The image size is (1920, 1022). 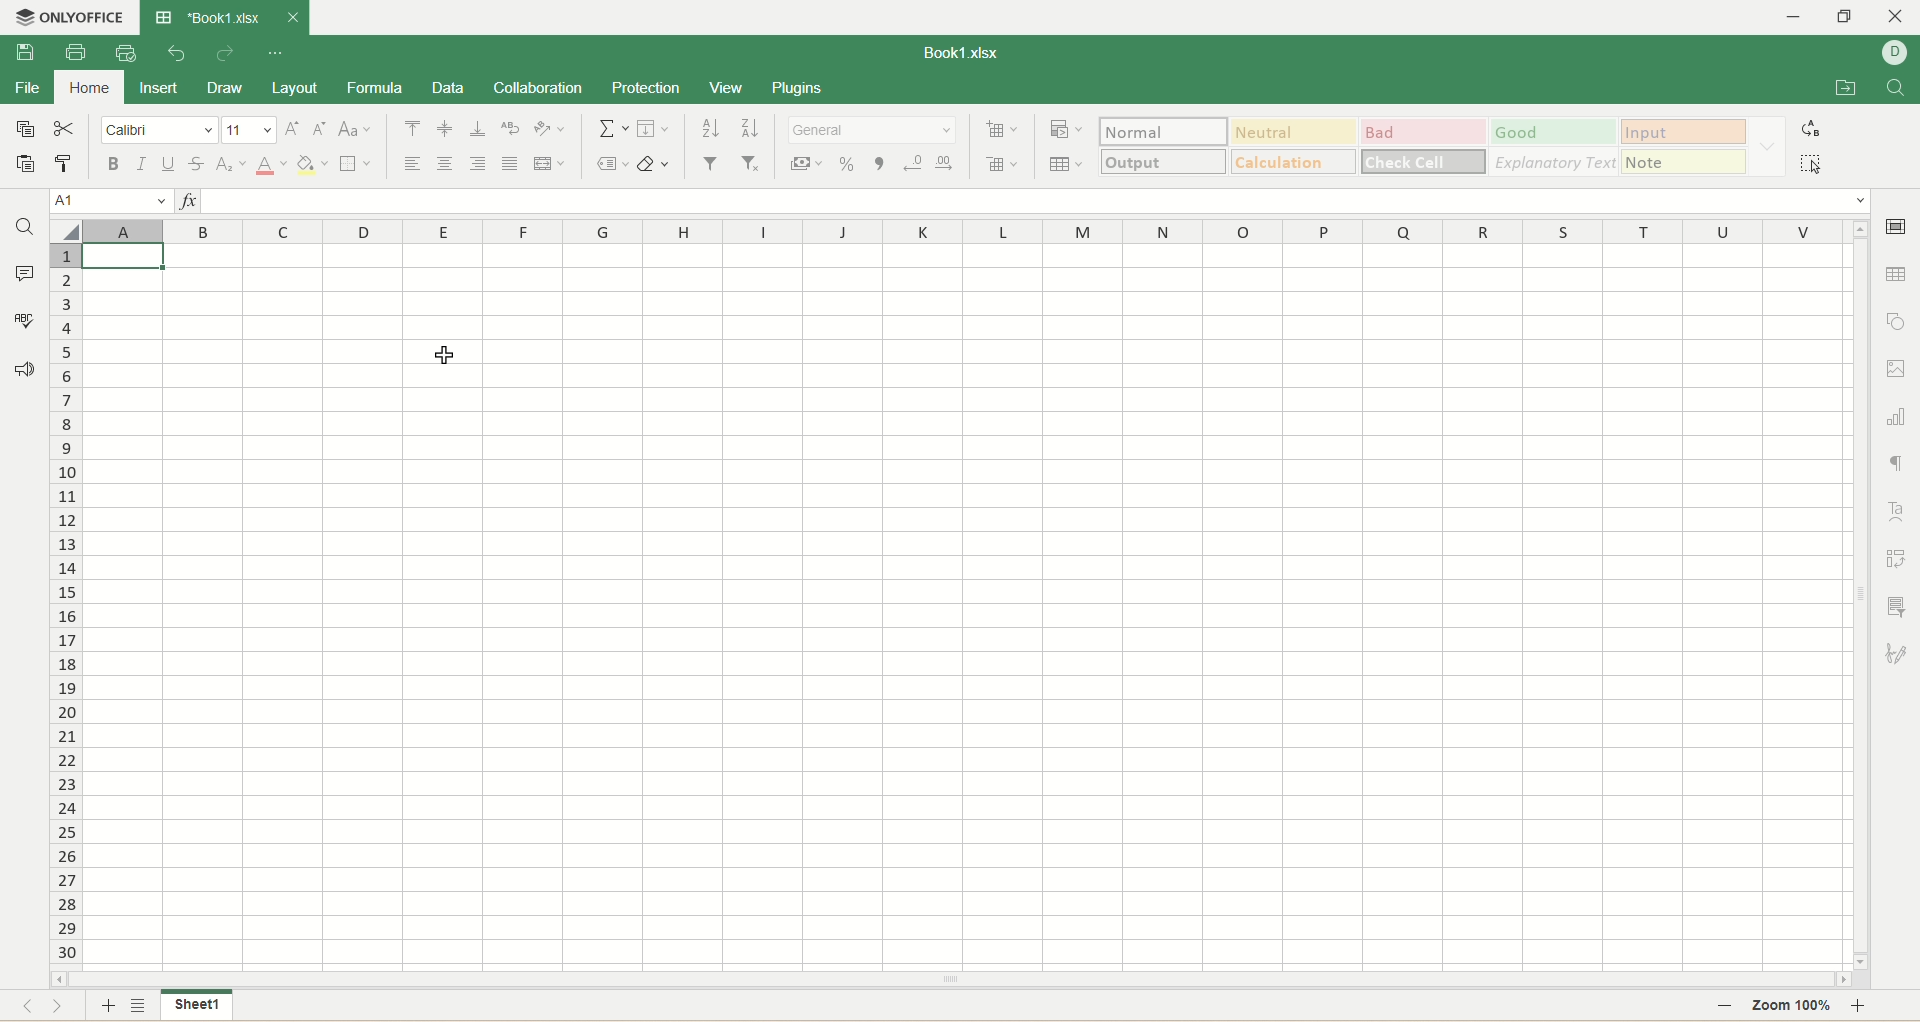 I want to click on cut, so click(x=65, y=126).